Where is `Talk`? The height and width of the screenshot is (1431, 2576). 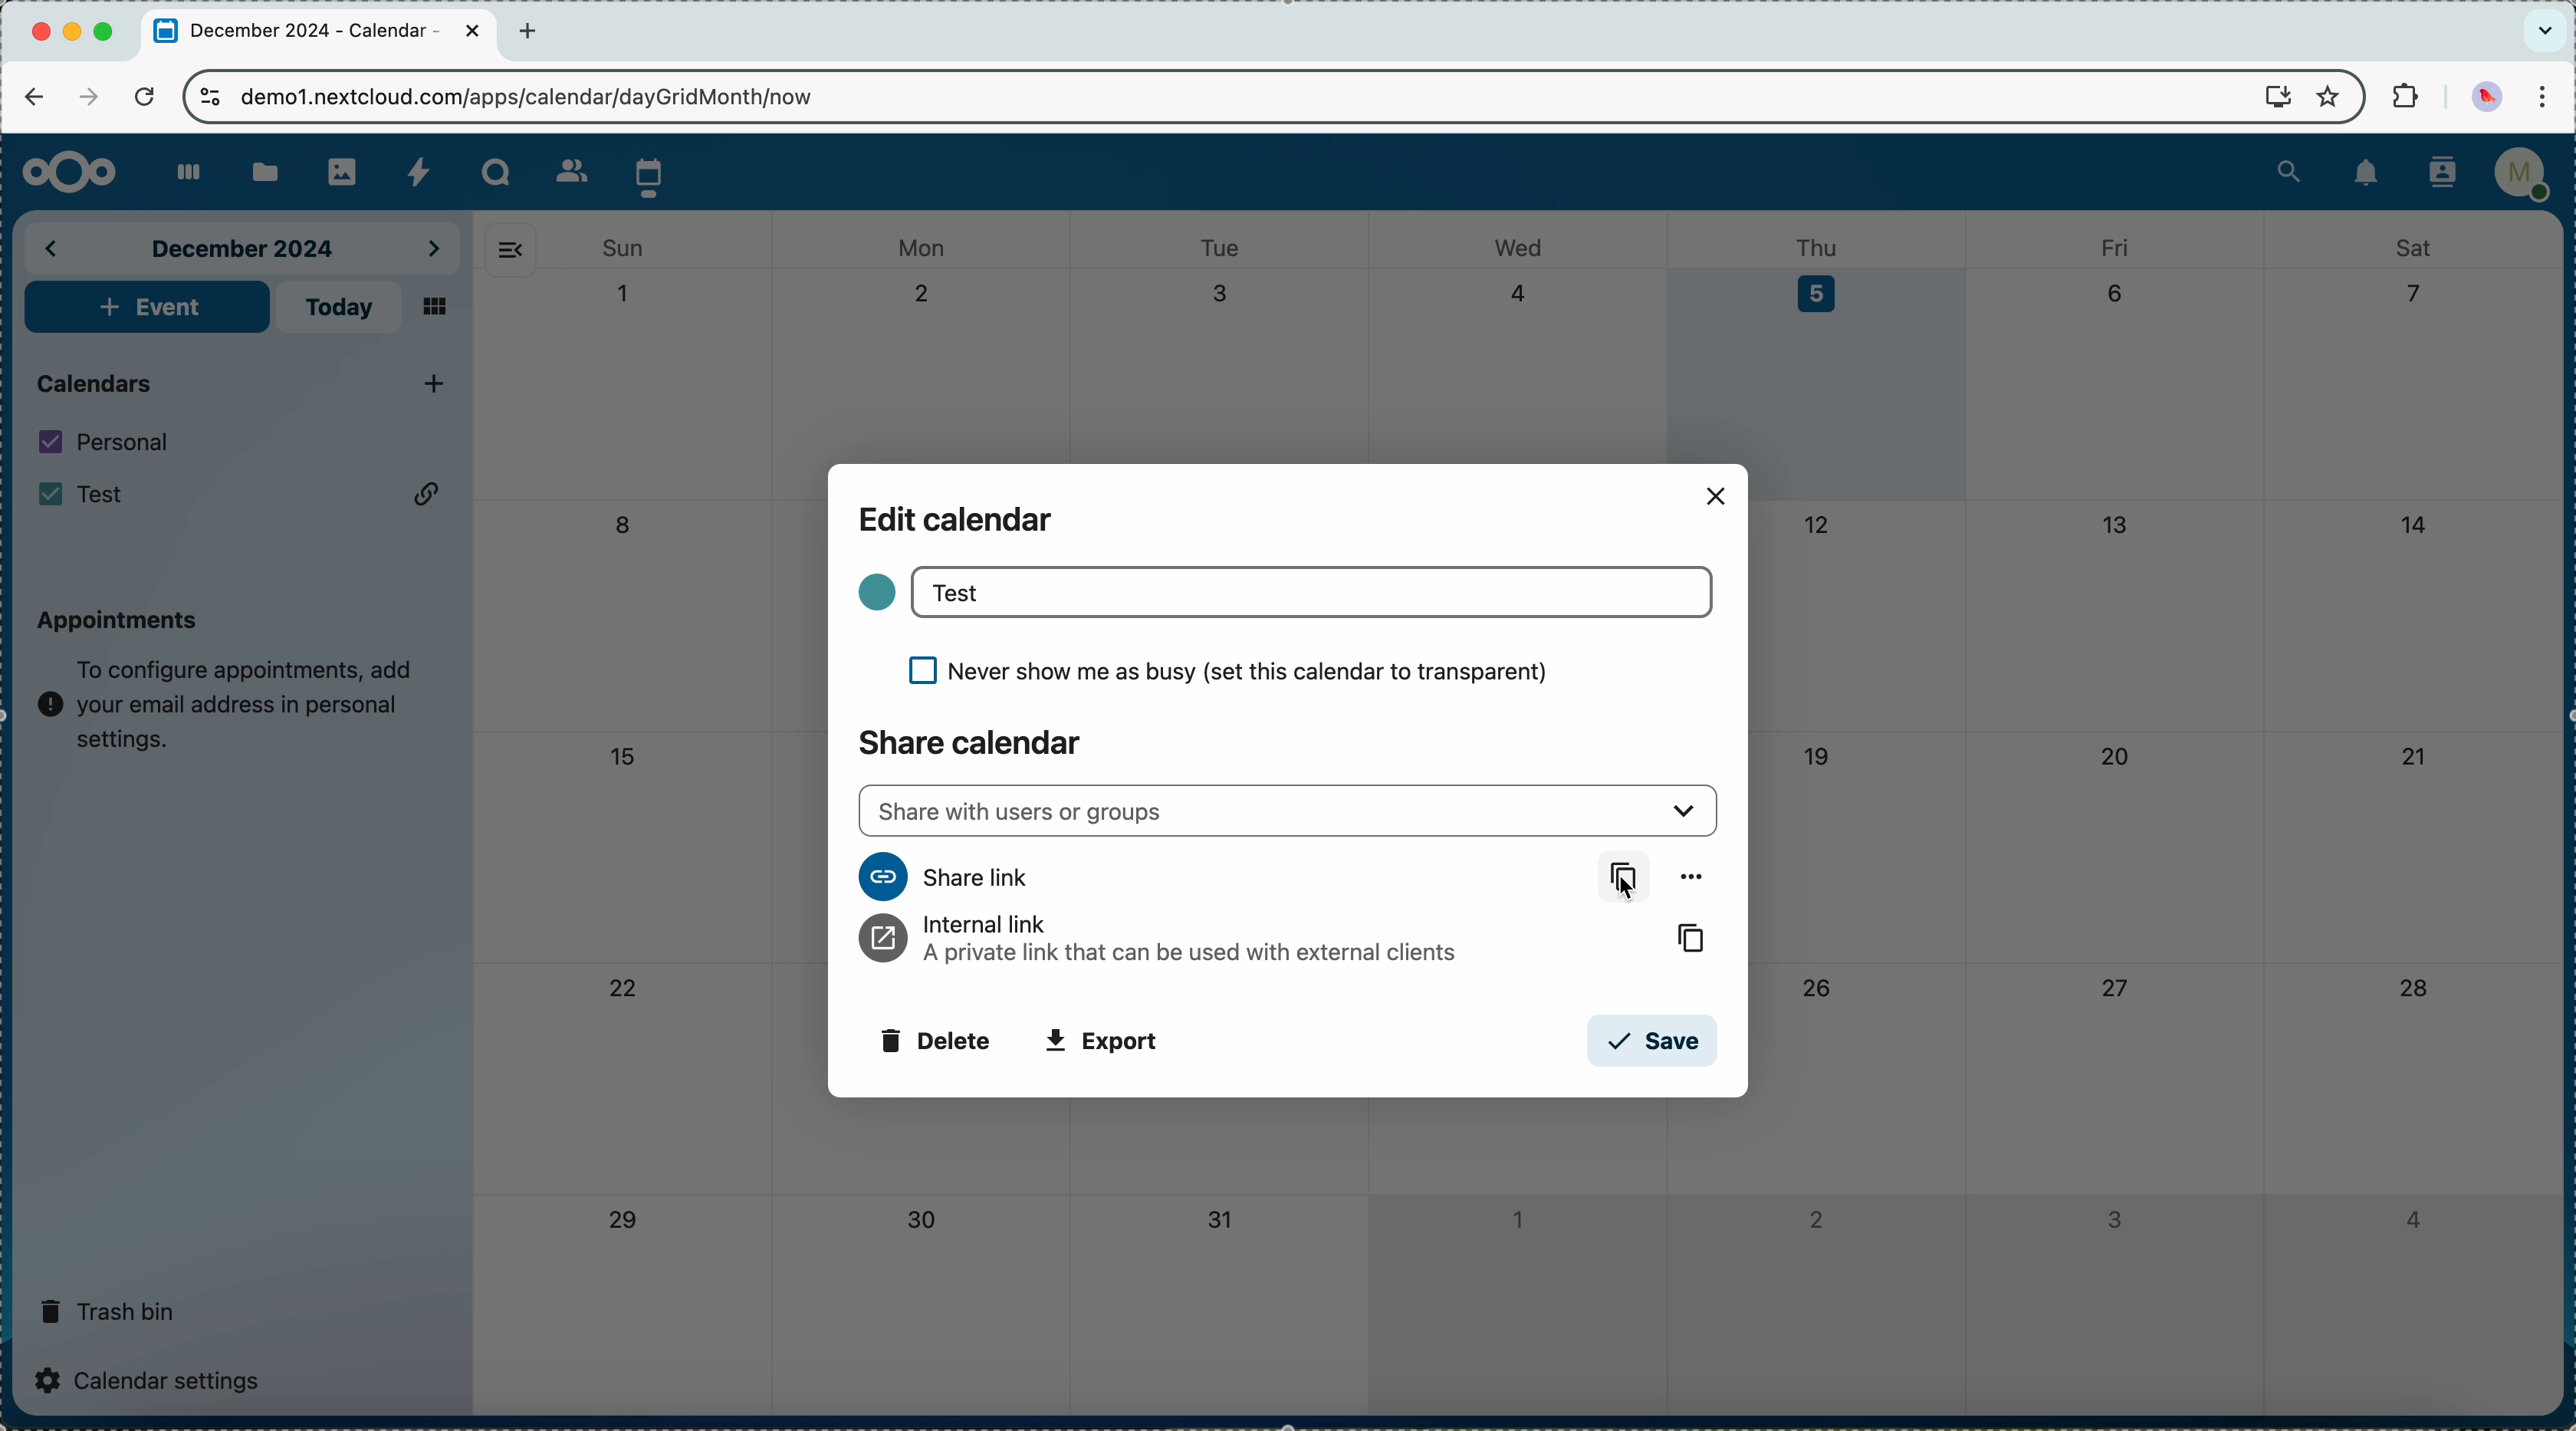 Talk is located at coordinates (497, 172).